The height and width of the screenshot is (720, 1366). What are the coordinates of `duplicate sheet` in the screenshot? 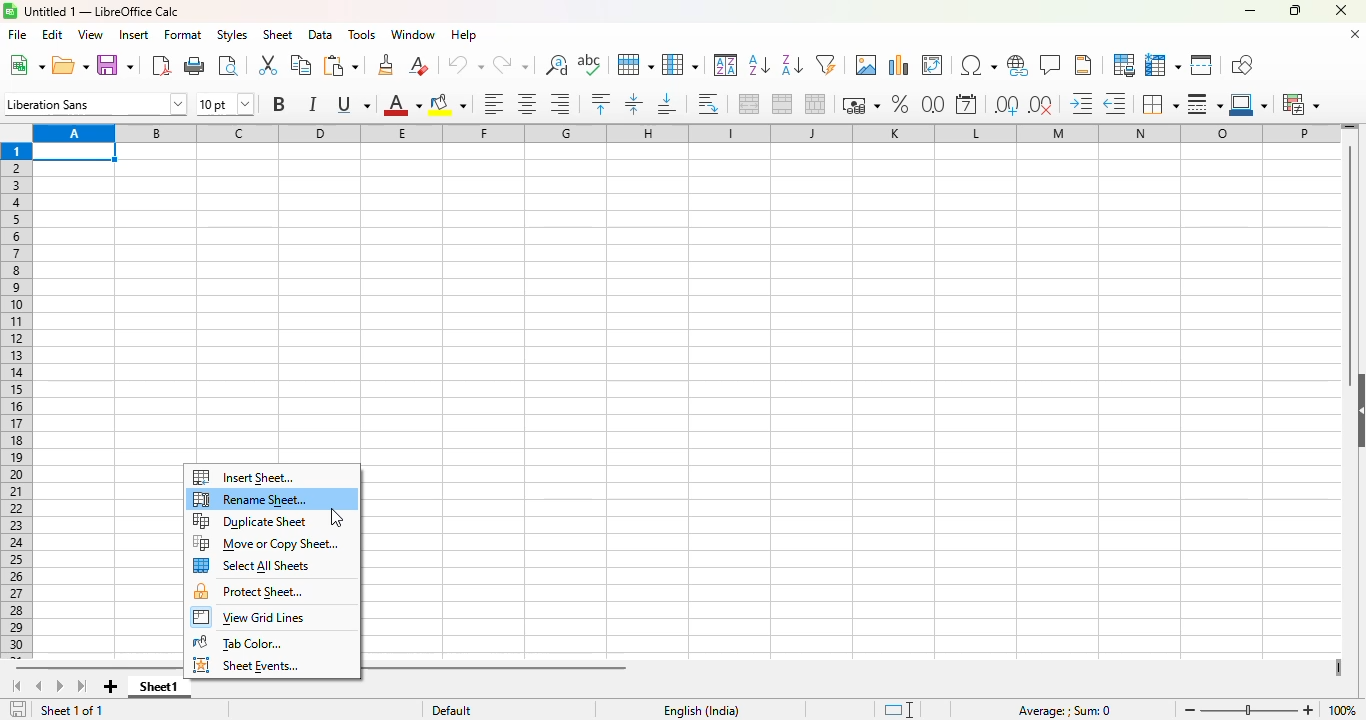 It's located at (249, 520).